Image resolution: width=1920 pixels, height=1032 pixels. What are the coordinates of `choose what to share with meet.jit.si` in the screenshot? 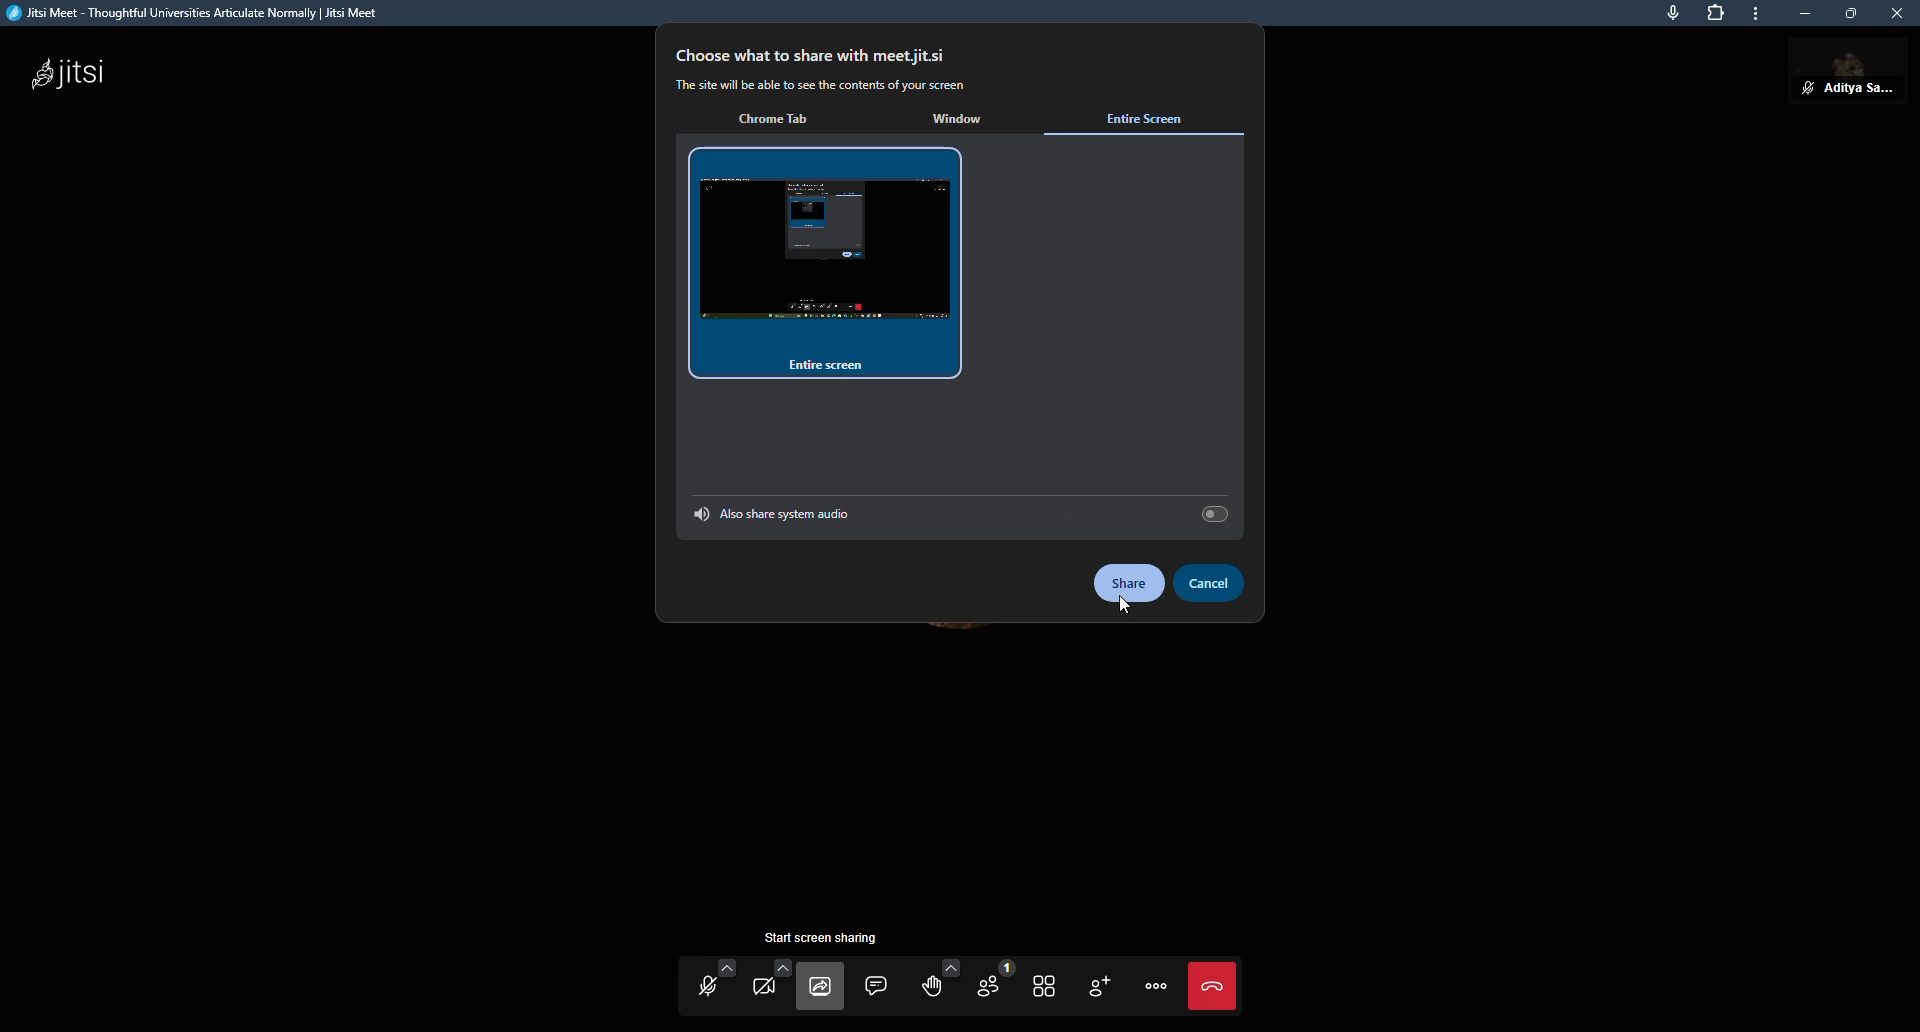 It's located at (816, 54).